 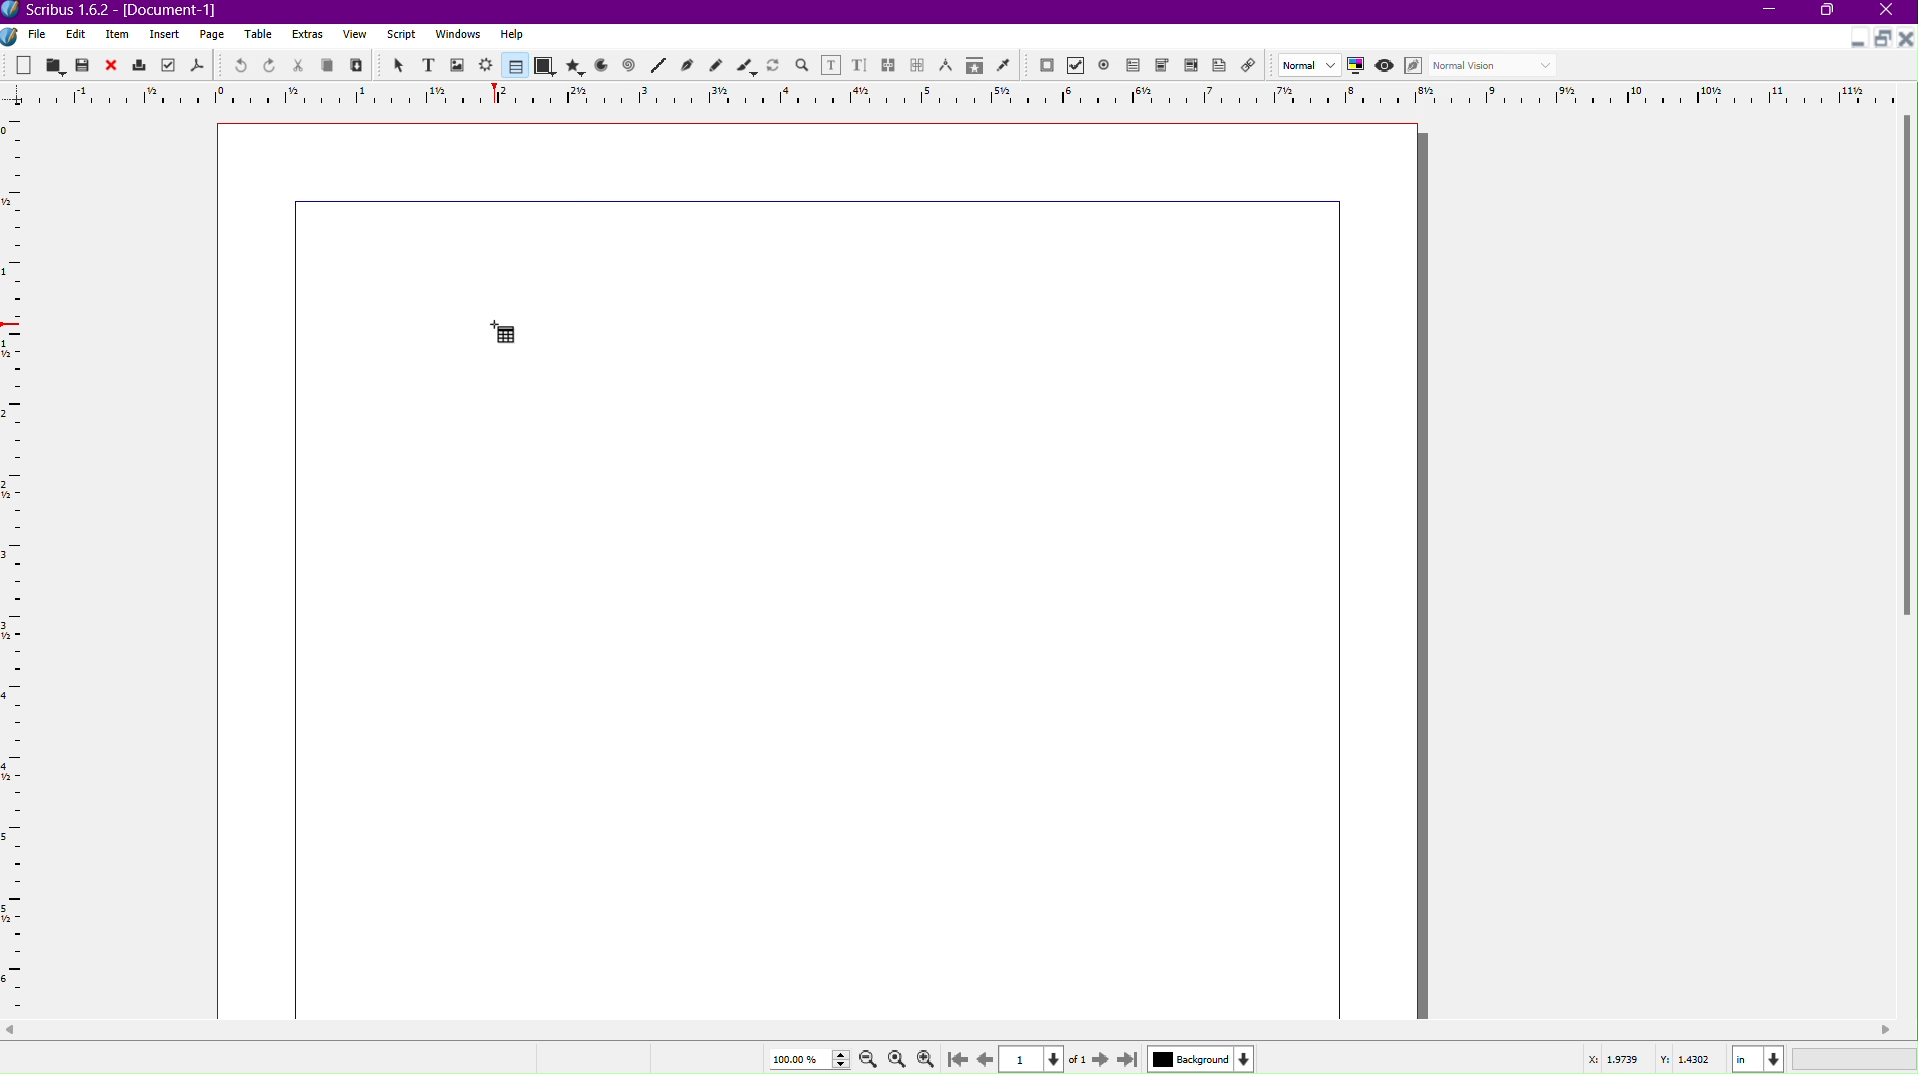 I want to click on Ruler Line, so click(x=22, y=564).